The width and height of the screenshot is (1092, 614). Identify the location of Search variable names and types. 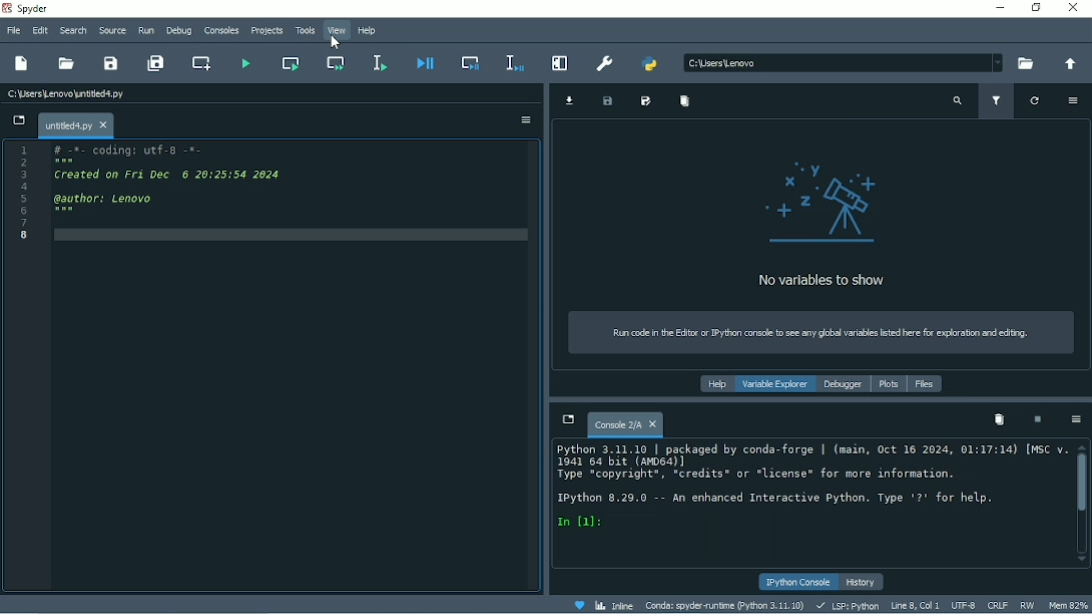
(957, 101).